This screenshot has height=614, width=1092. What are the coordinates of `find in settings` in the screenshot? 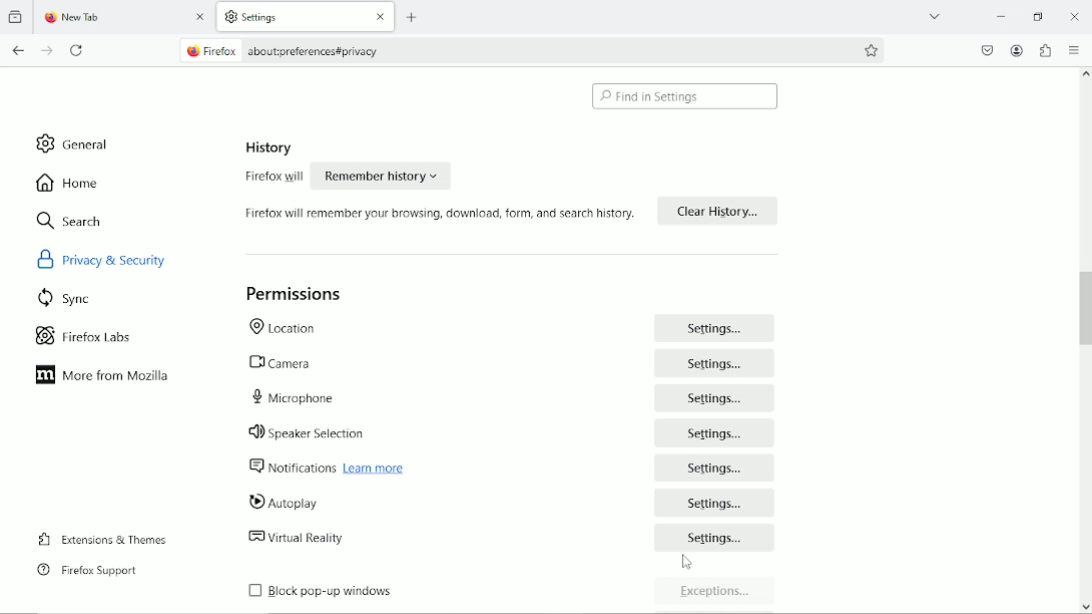 It's located at (687, 96).